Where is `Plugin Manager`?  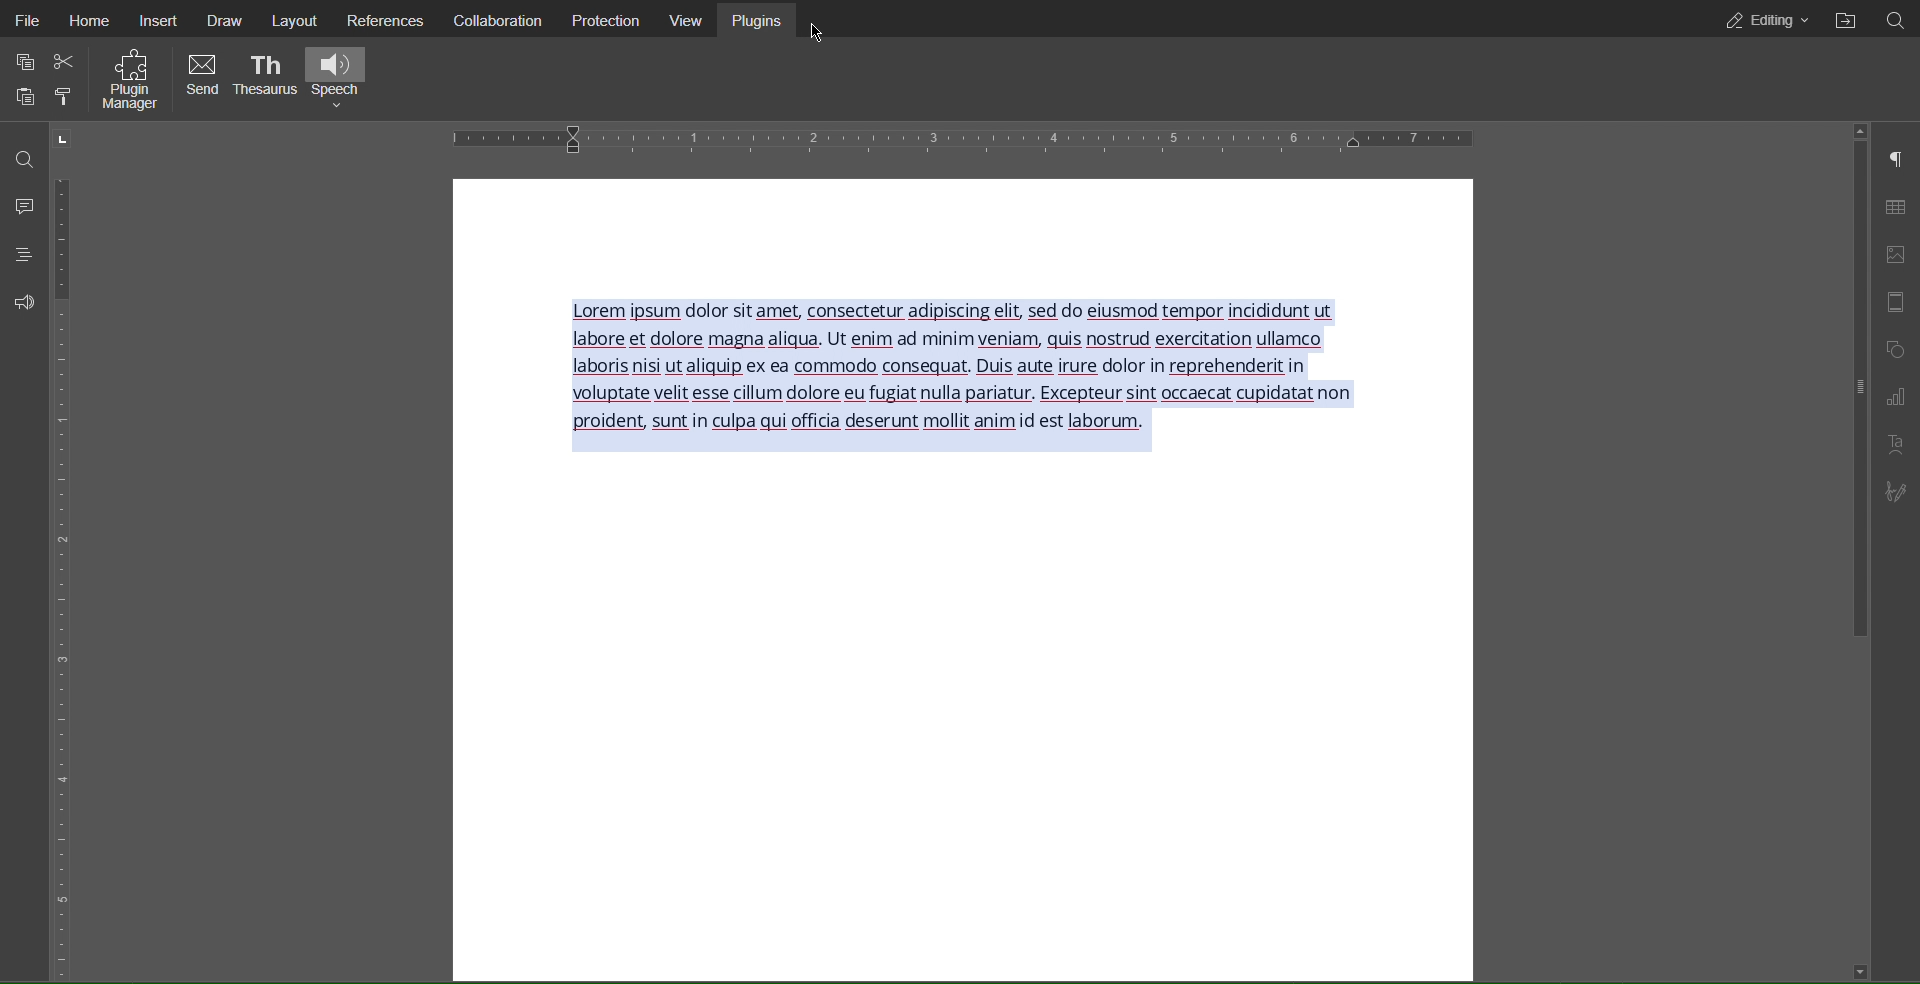
Plugin Manager is located at coordinates (129, 83).